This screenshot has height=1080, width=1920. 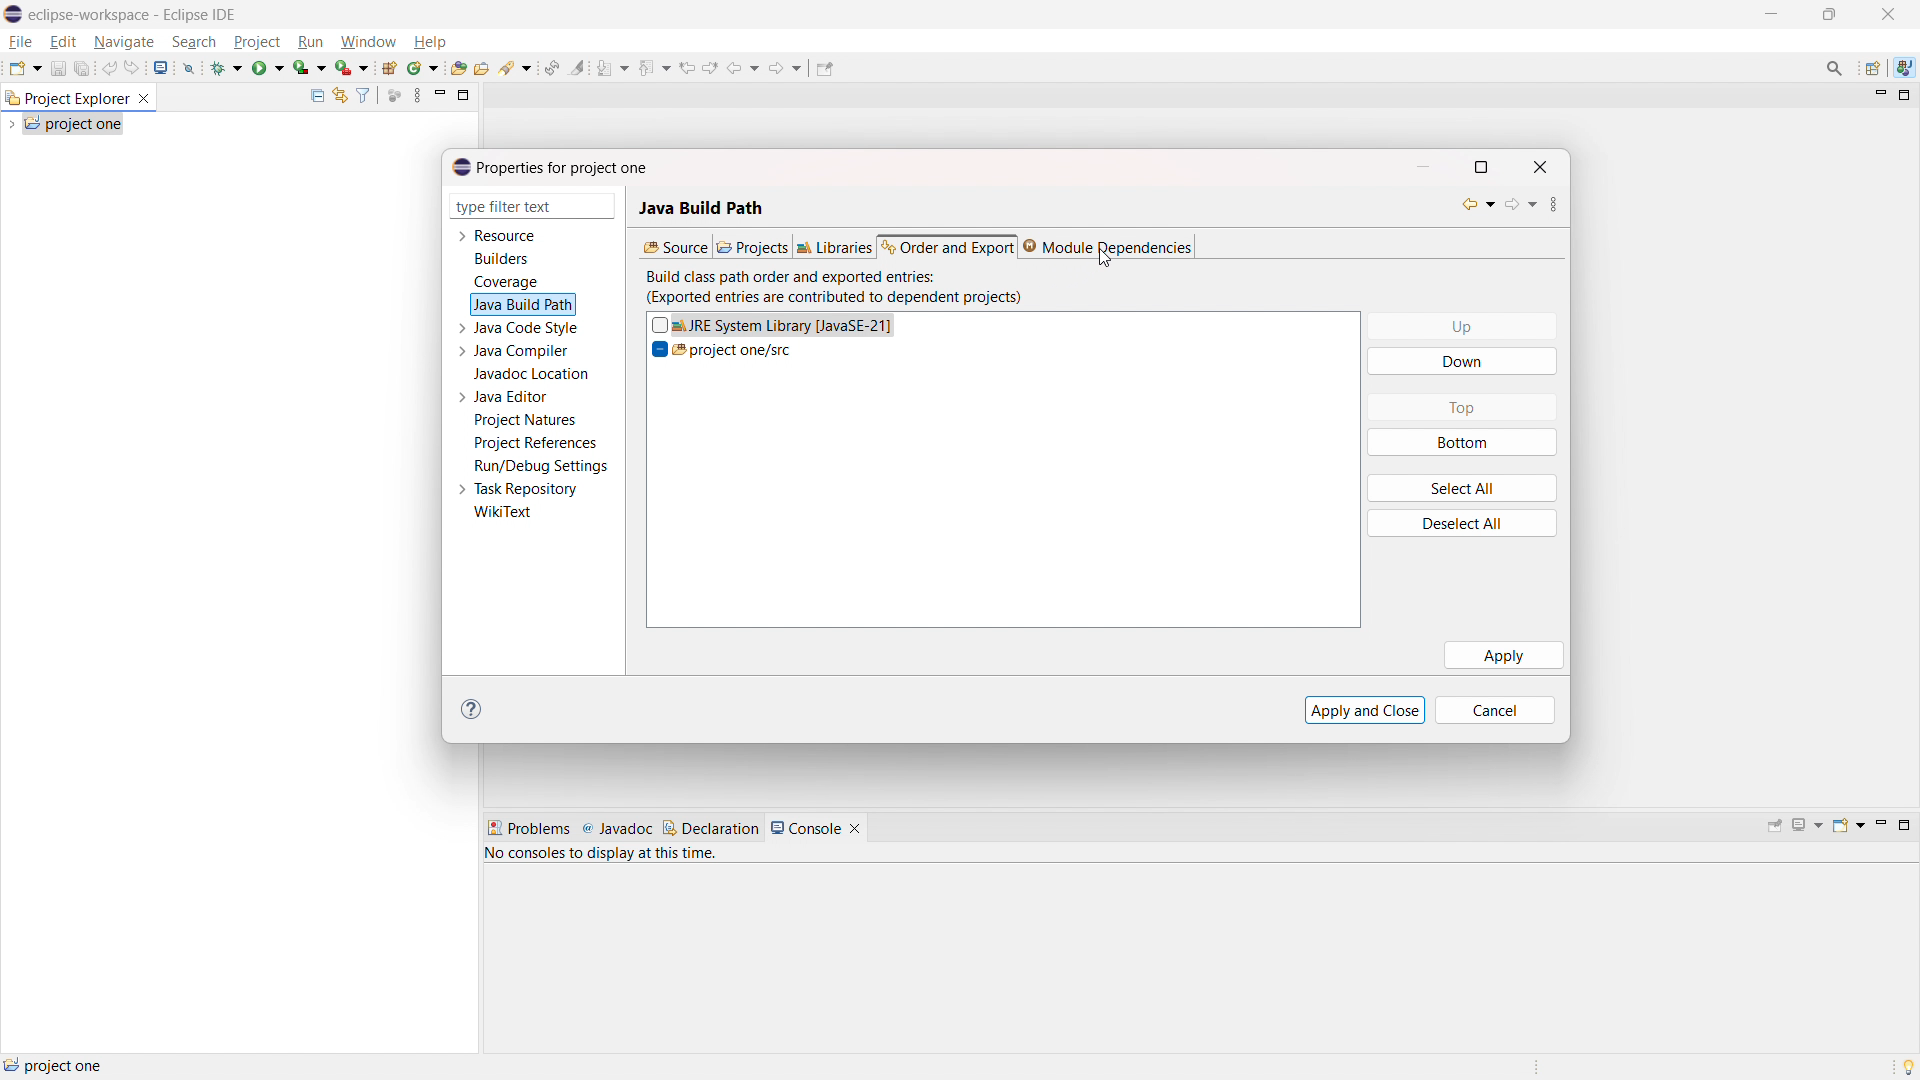 What do you see at coordinates (528, 328) in the screenshot?
I see `java code style` at bounding box center [528, 328].